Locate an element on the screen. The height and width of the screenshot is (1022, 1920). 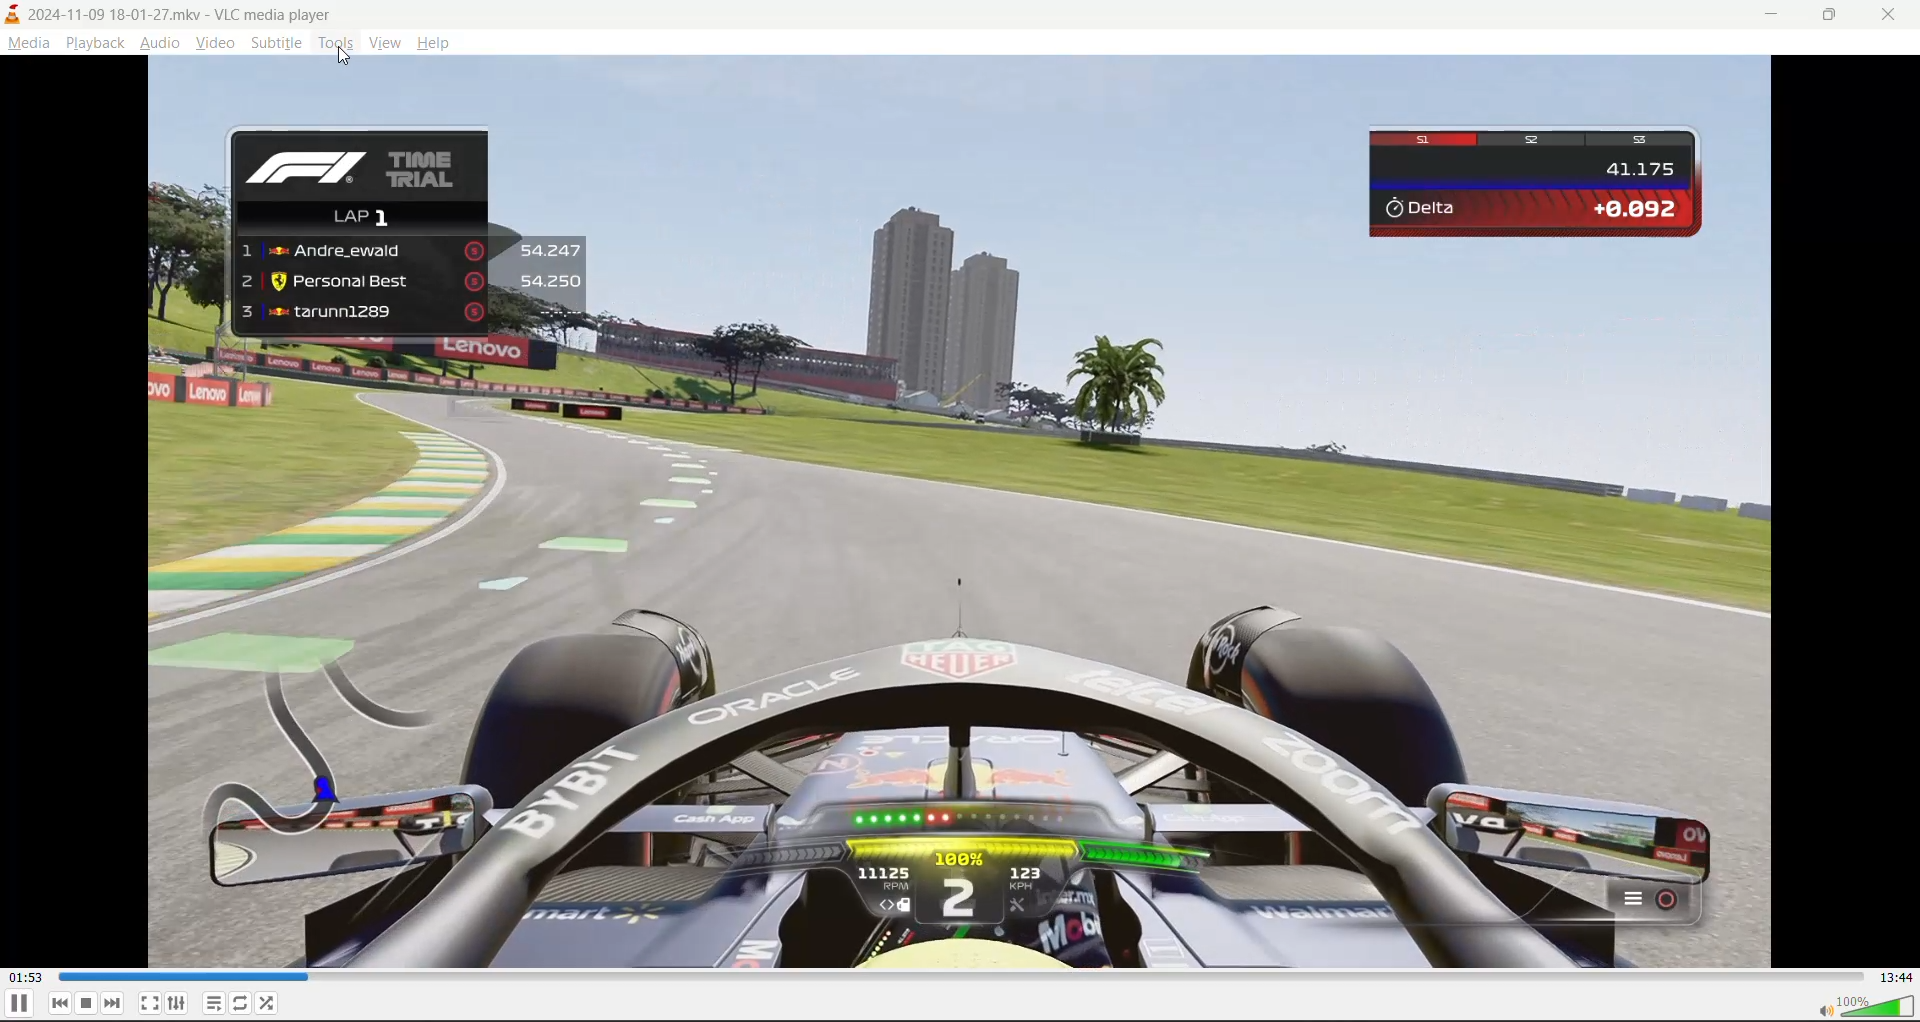
close is located at coordinates (1891, 15).